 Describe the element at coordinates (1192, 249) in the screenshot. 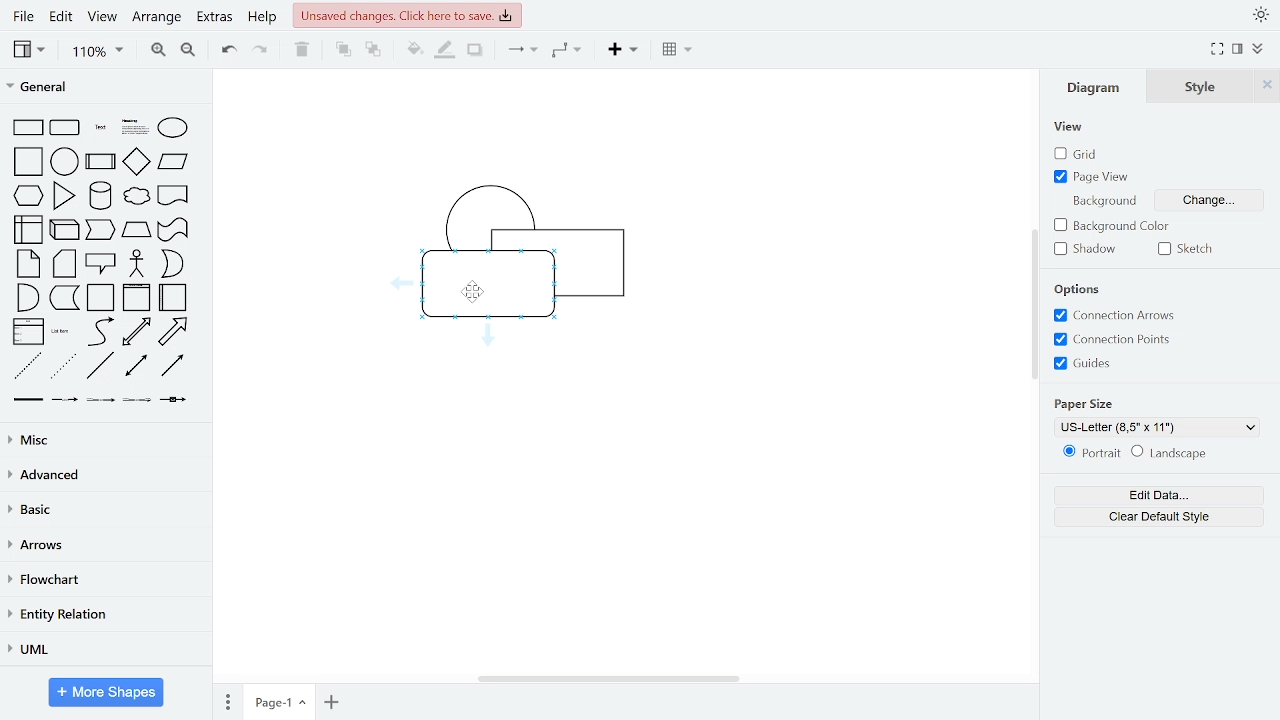

I see `sketch` at that location.